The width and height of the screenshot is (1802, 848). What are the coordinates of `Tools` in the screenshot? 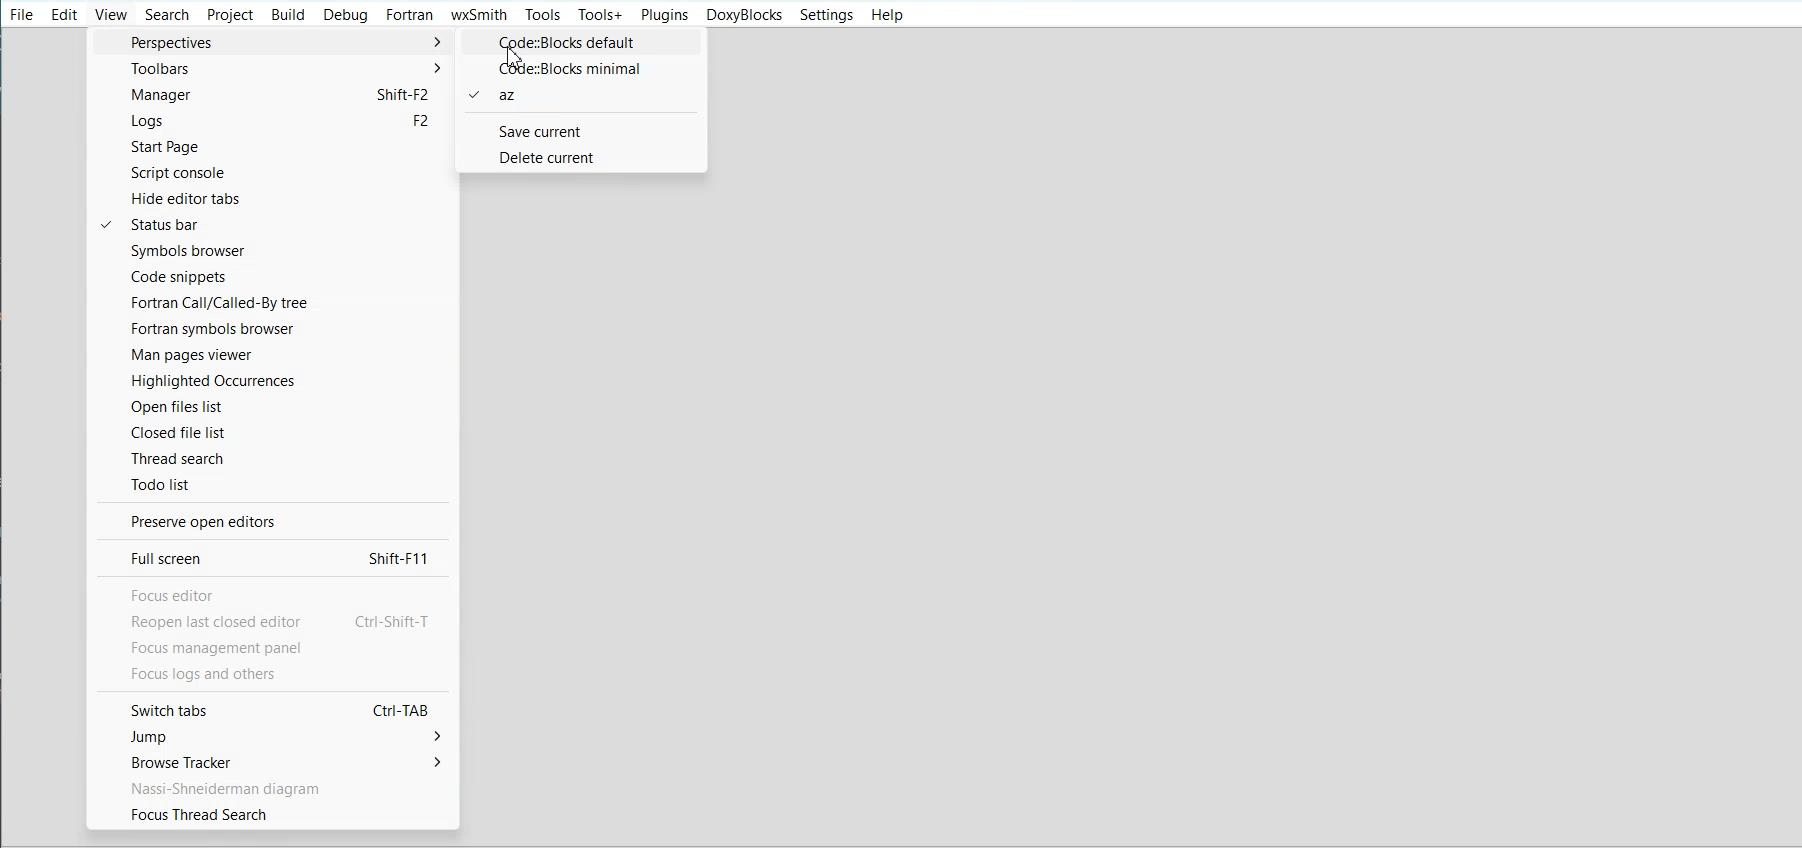 It's located at (542, 14).